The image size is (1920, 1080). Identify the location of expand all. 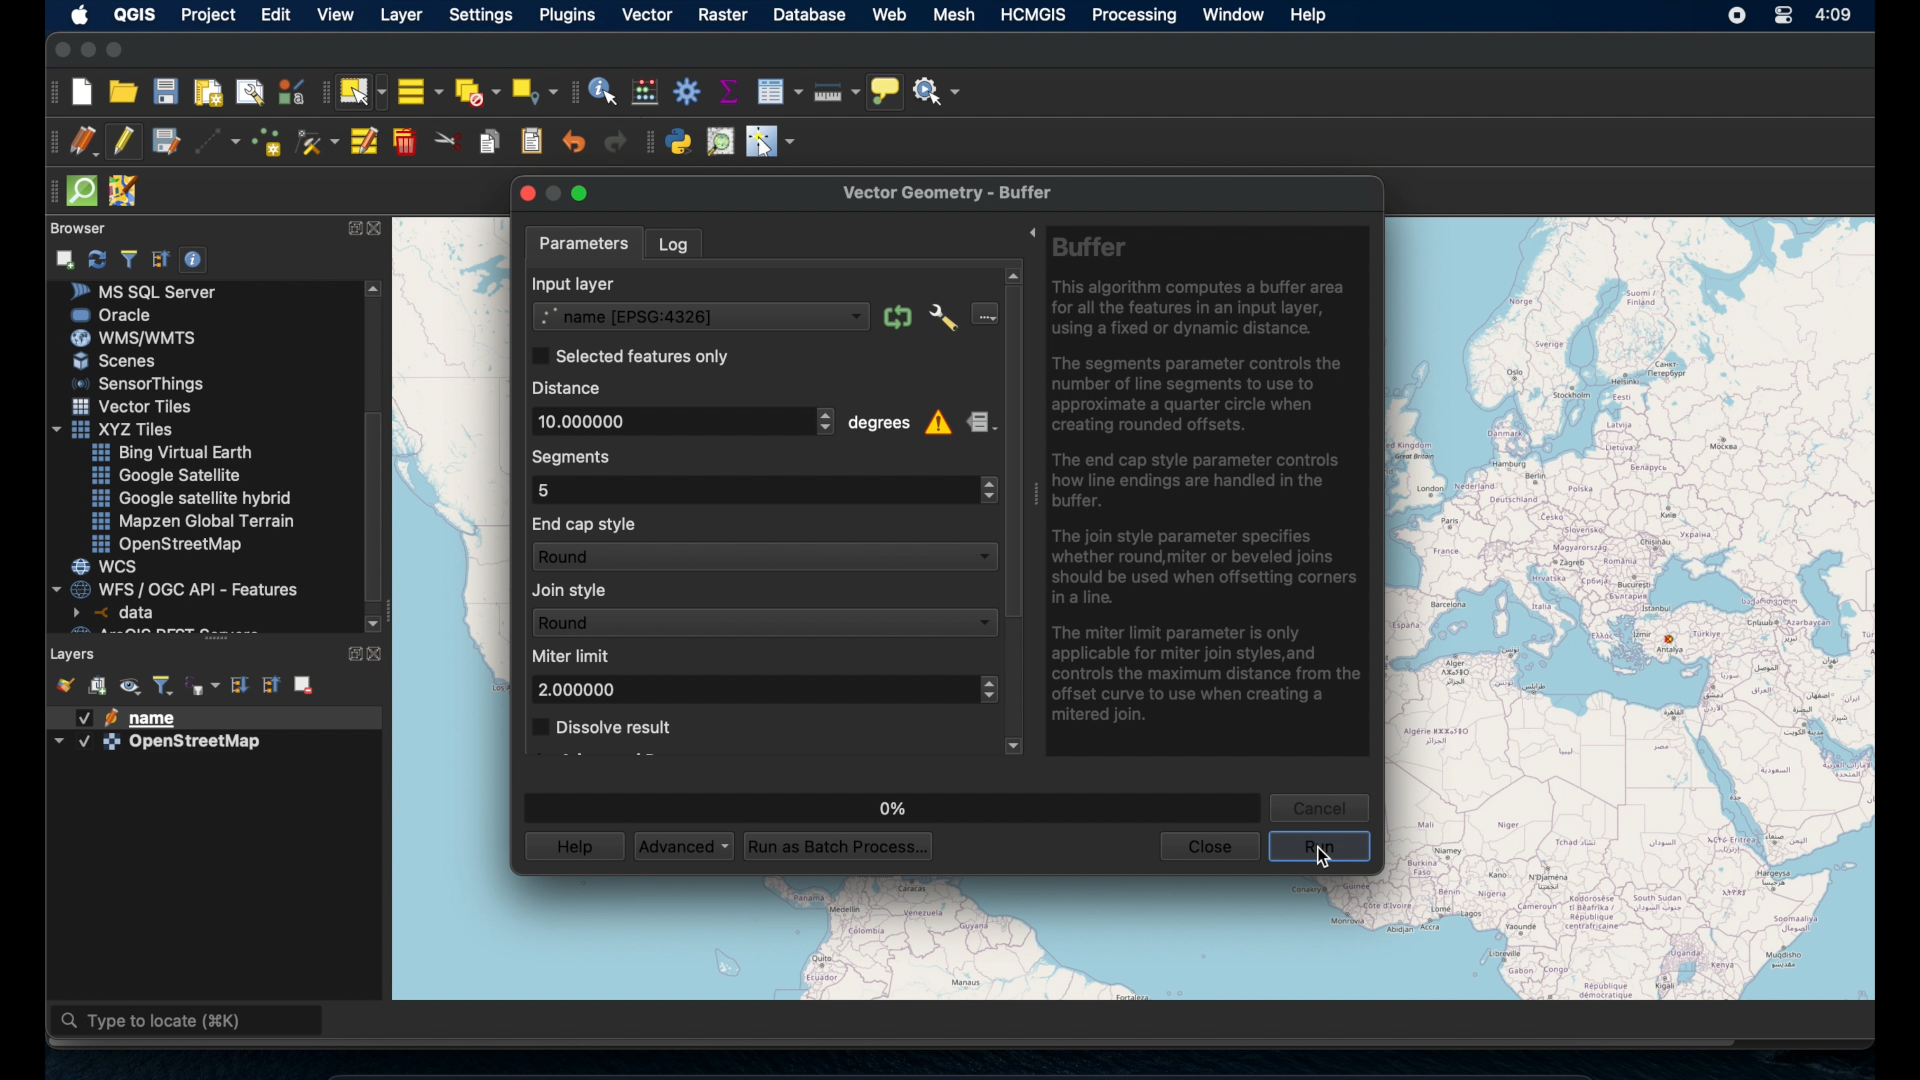
(238, 683).